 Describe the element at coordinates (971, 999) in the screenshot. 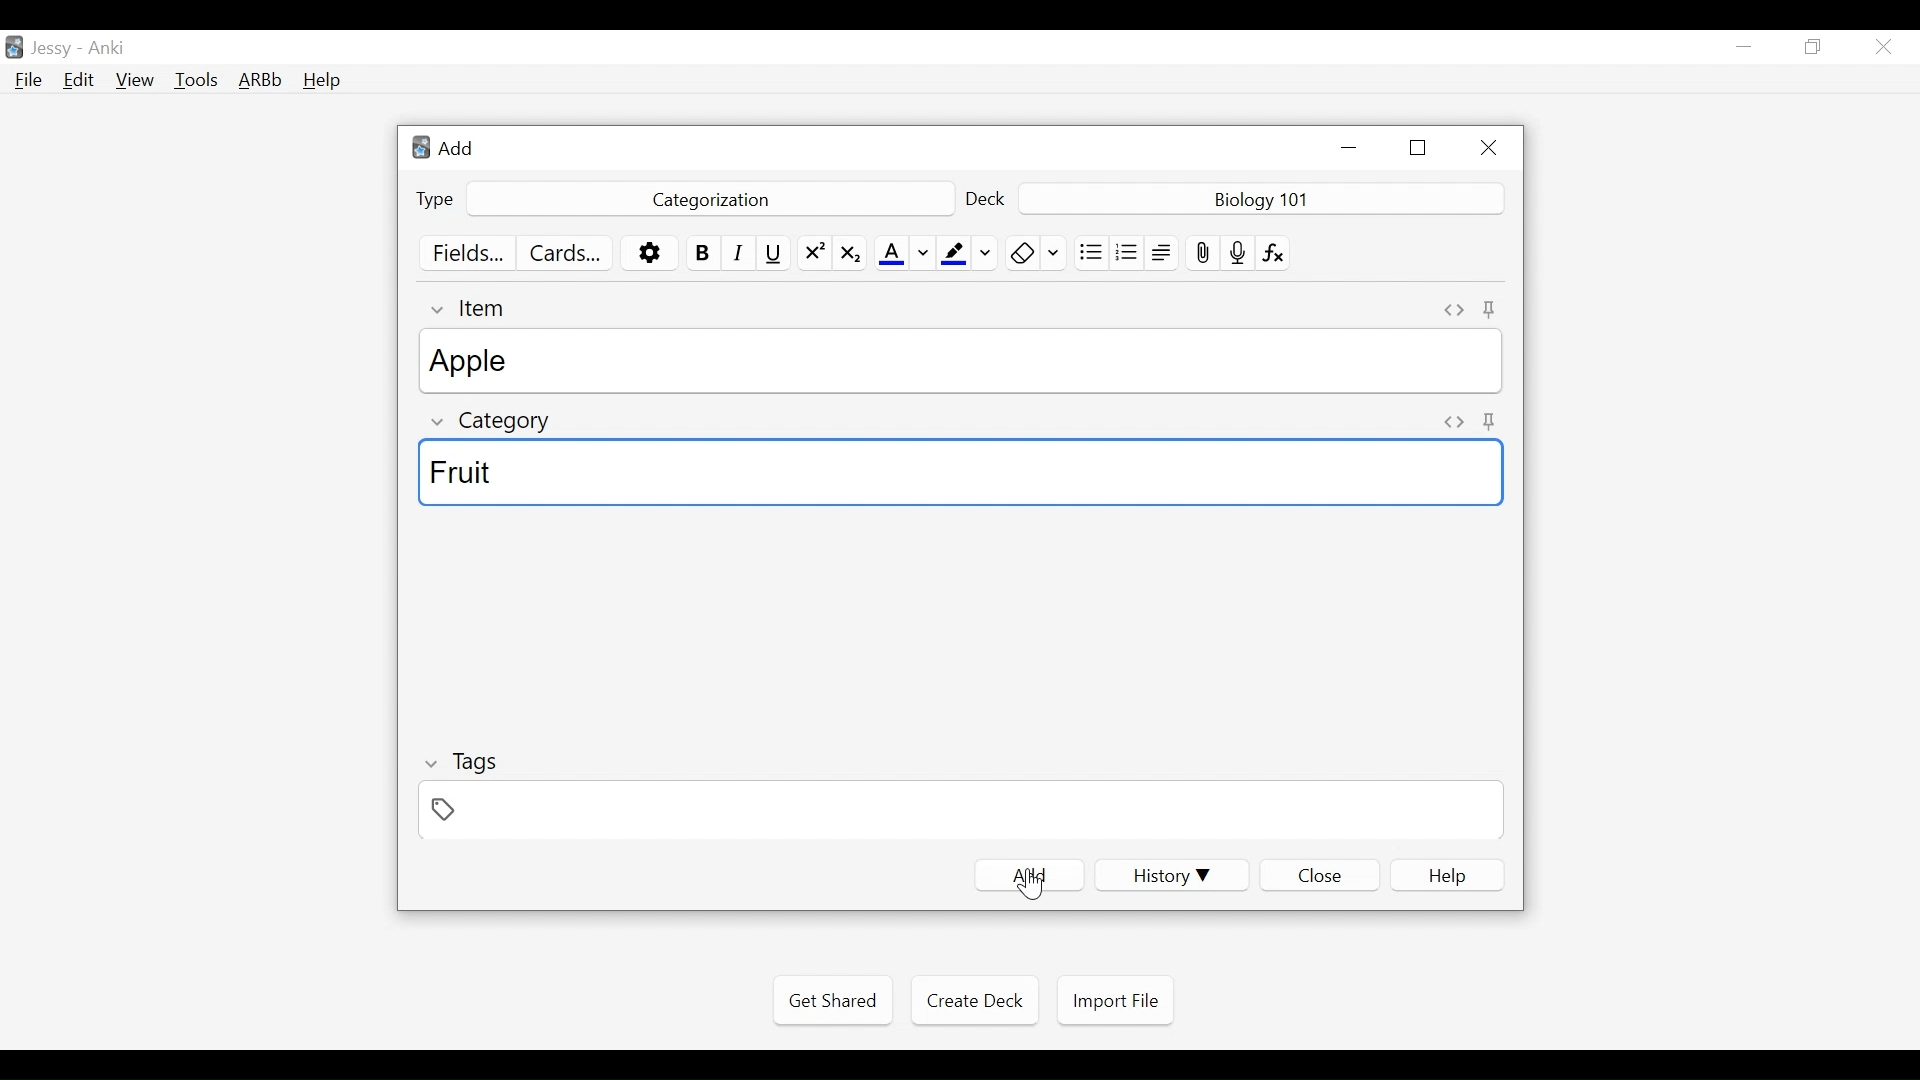

I see `Create Deck` at that location.